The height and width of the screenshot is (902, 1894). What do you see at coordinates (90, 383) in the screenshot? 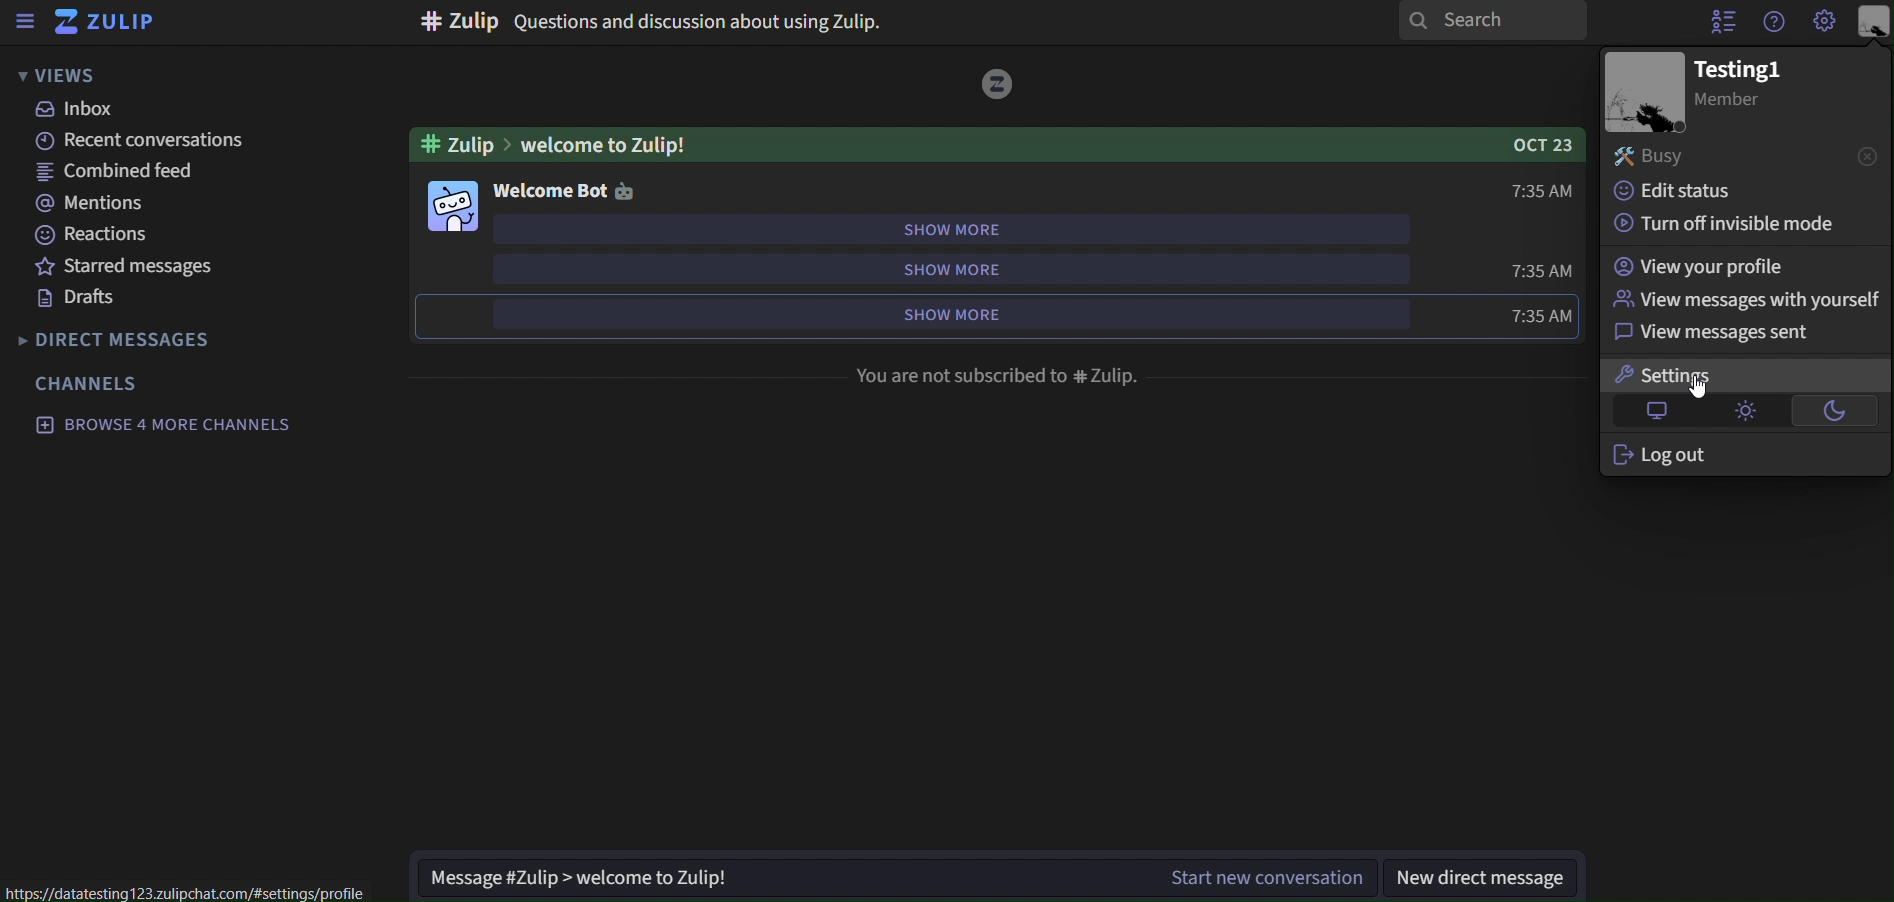
I see `channels` at bounding box center [90, 383].